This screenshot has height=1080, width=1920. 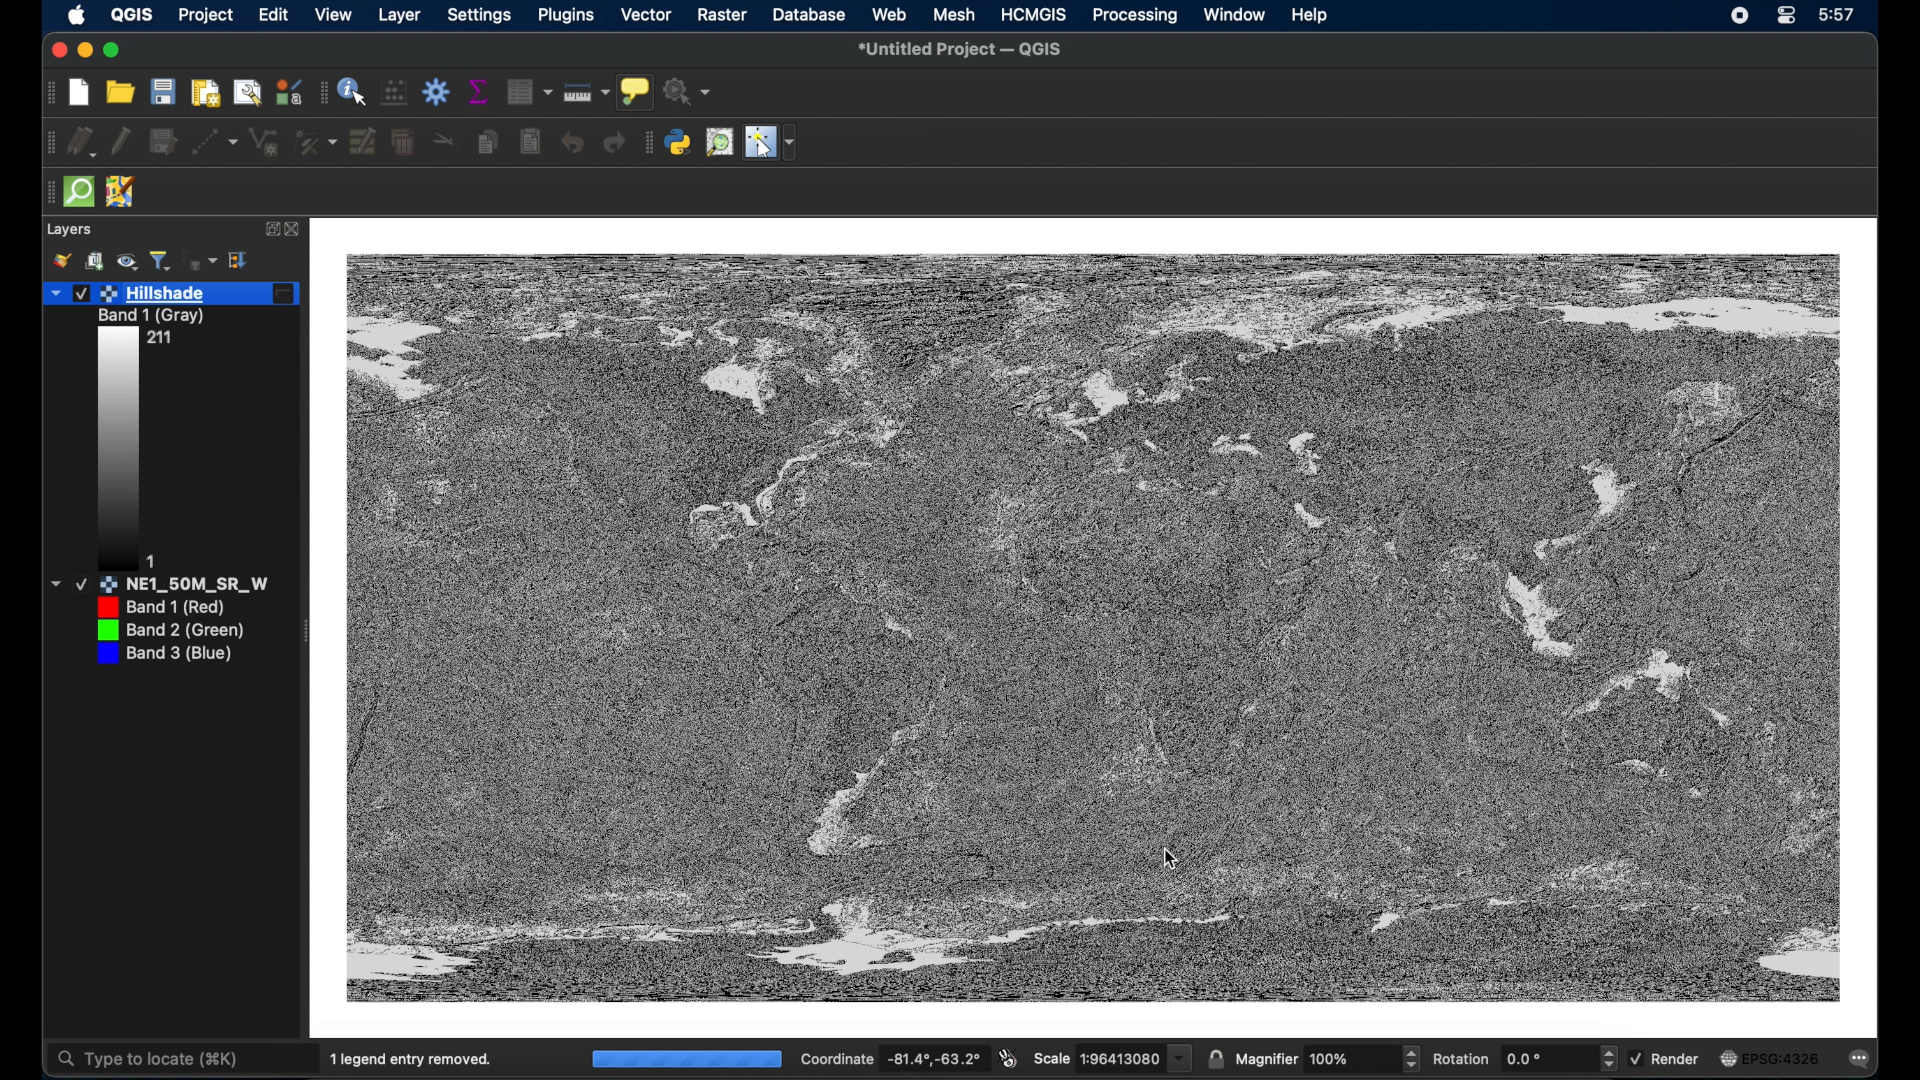 I want to click on raster, so click(x=722, y=15).